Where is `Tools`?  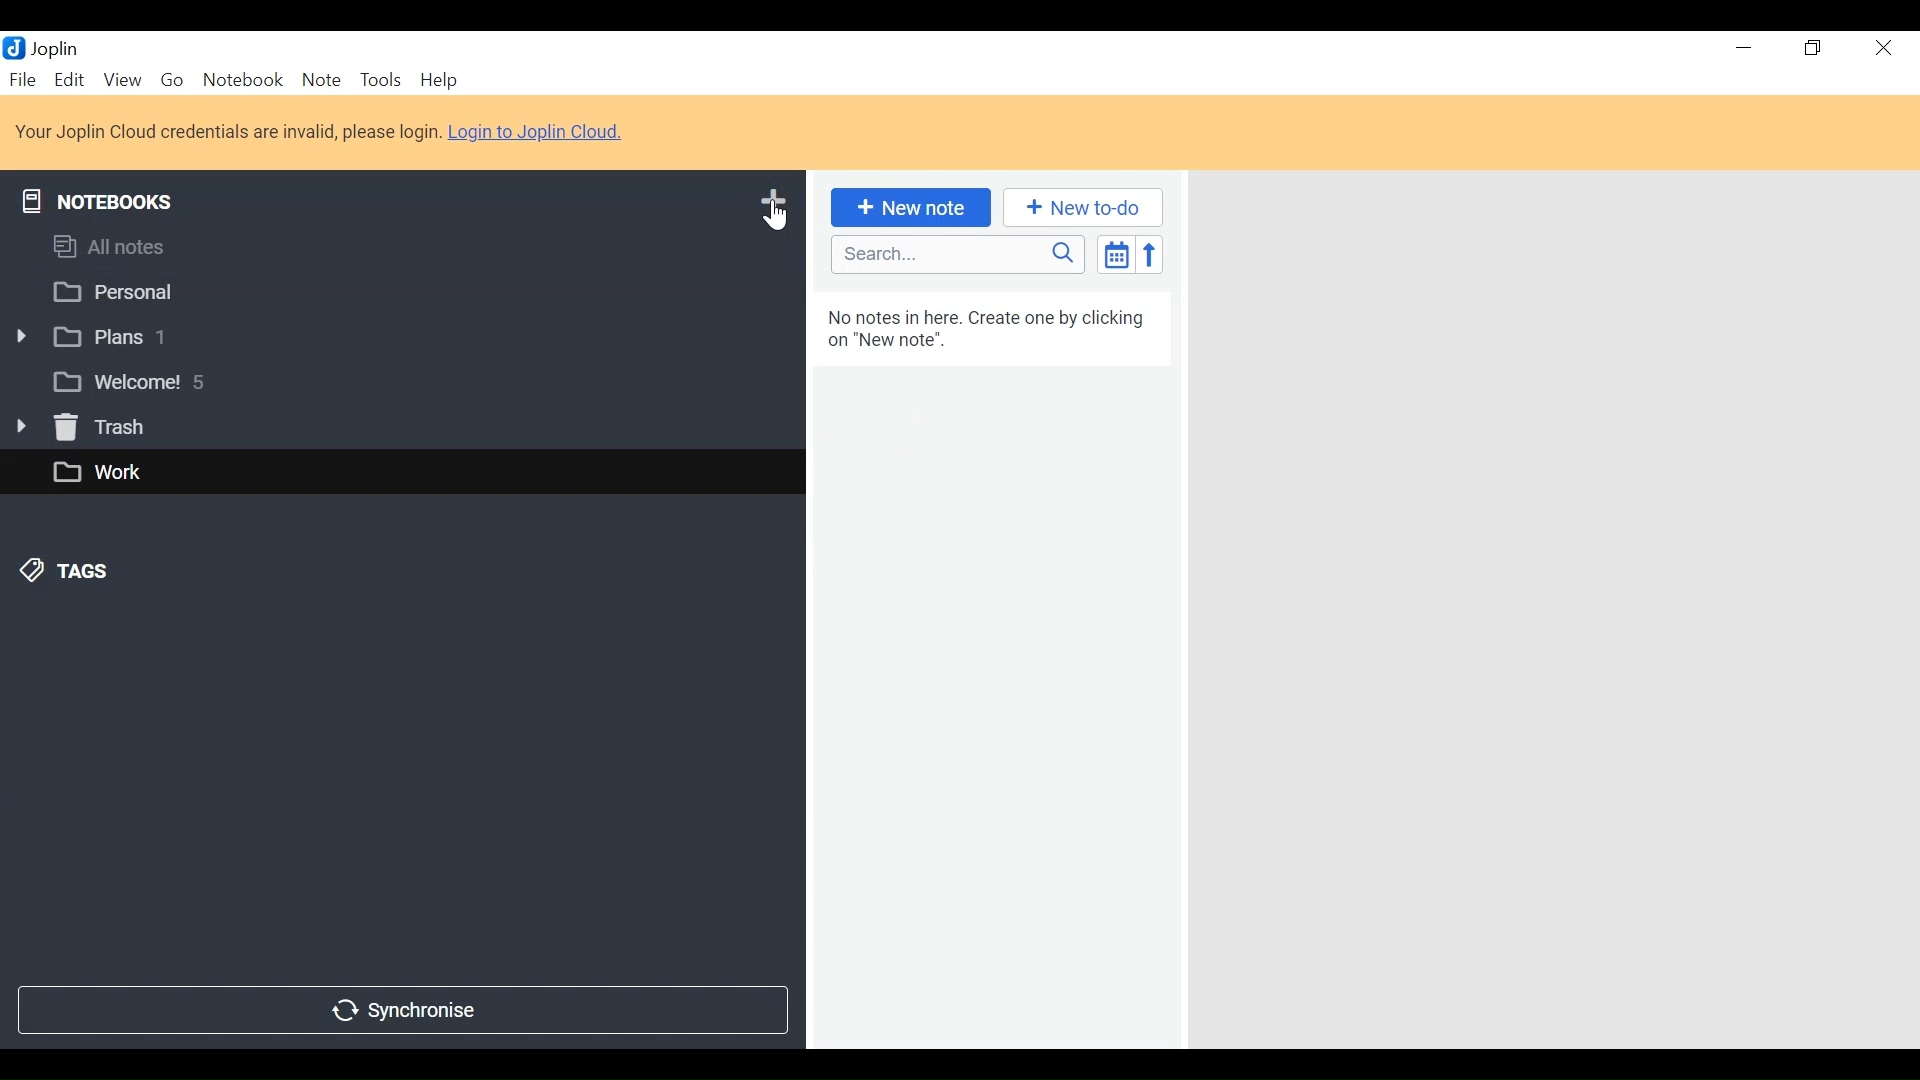 Tools is located at coordinates (379, 79).